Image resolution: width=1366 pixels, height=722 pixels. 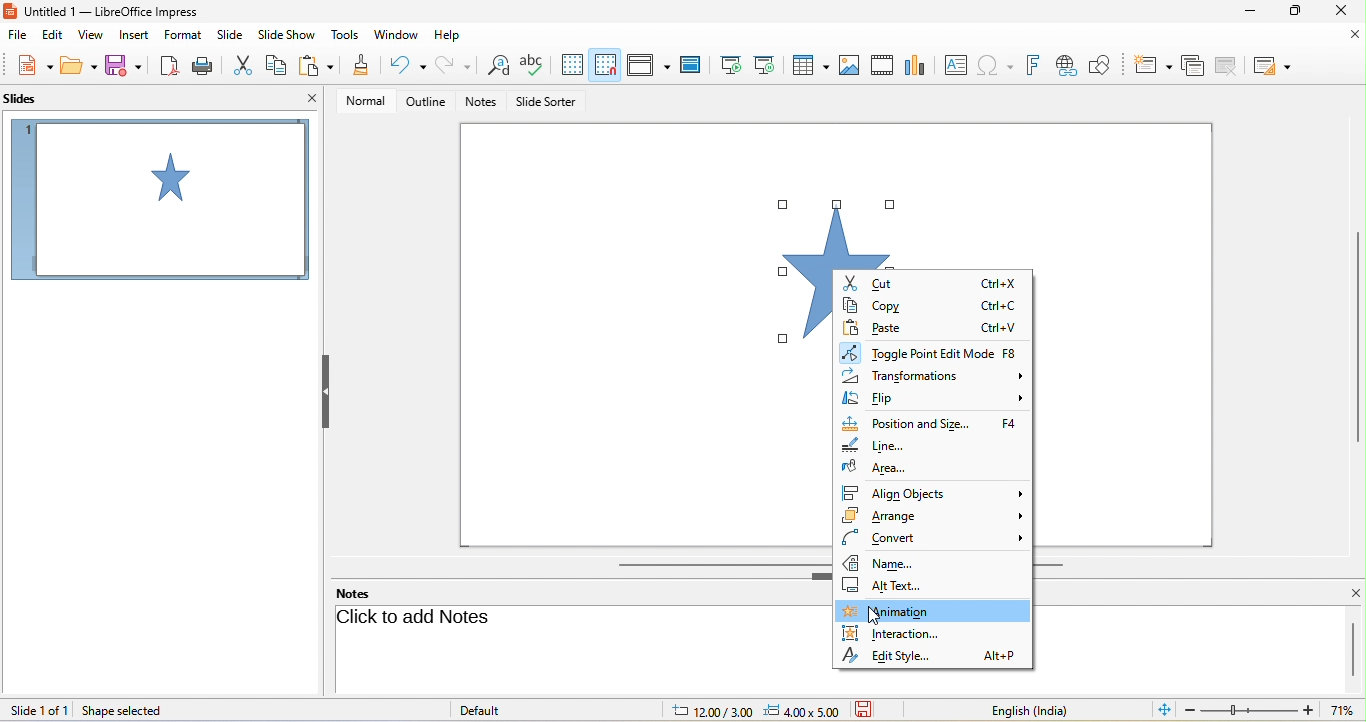 I want to click on default, so click(x=482, y=710).